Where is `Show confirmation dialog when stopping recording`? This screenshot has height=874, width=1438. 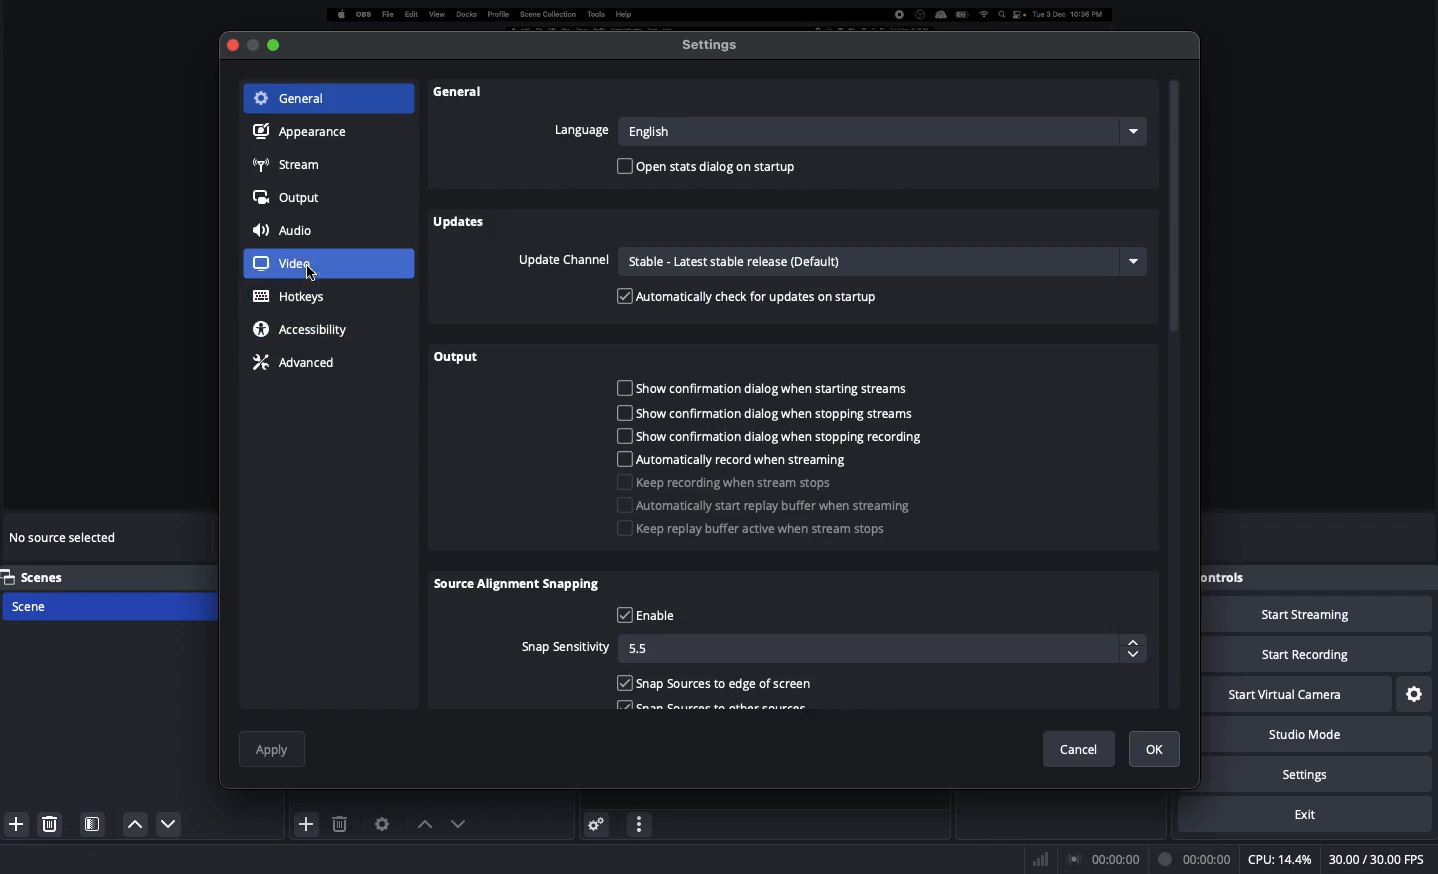
Show confirmation dialog when stopping recording is located at coordinates (773, 438).